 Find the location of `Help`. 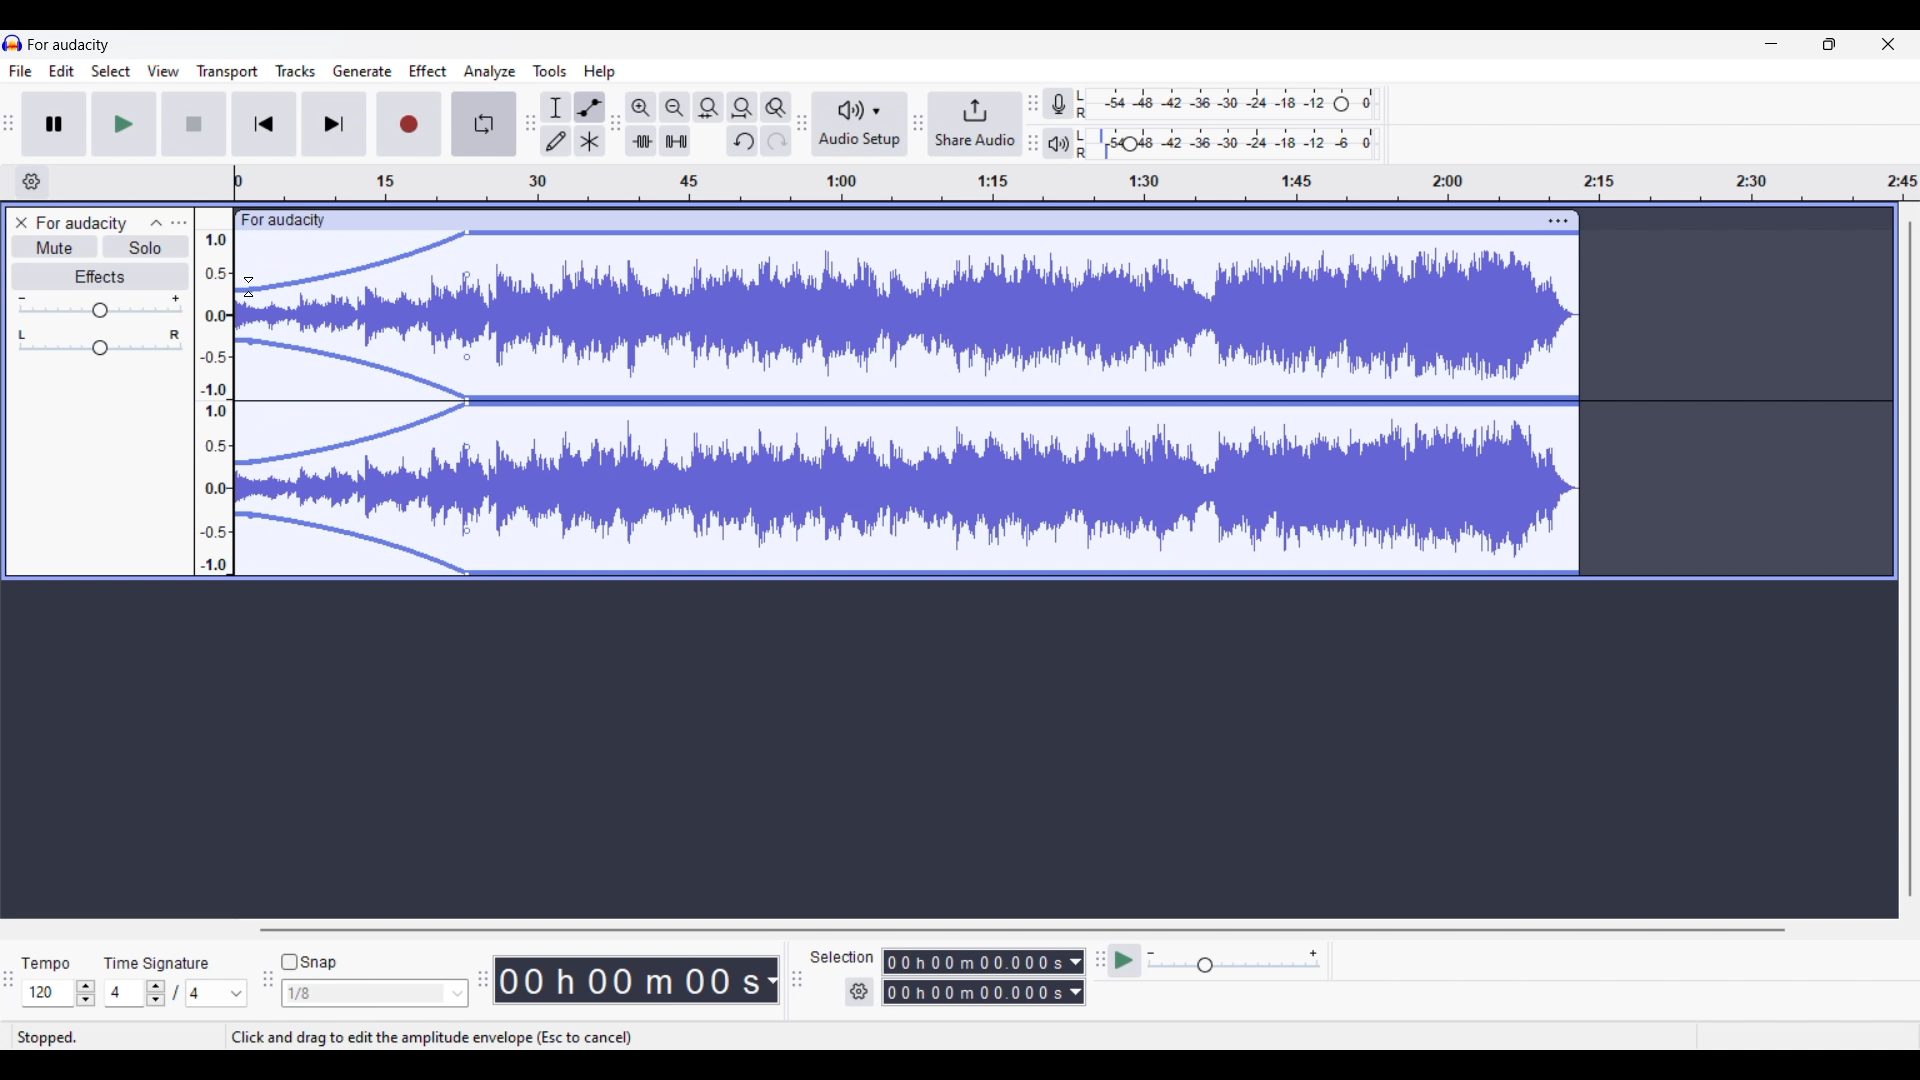

Help is located at coordinates (599, 72).